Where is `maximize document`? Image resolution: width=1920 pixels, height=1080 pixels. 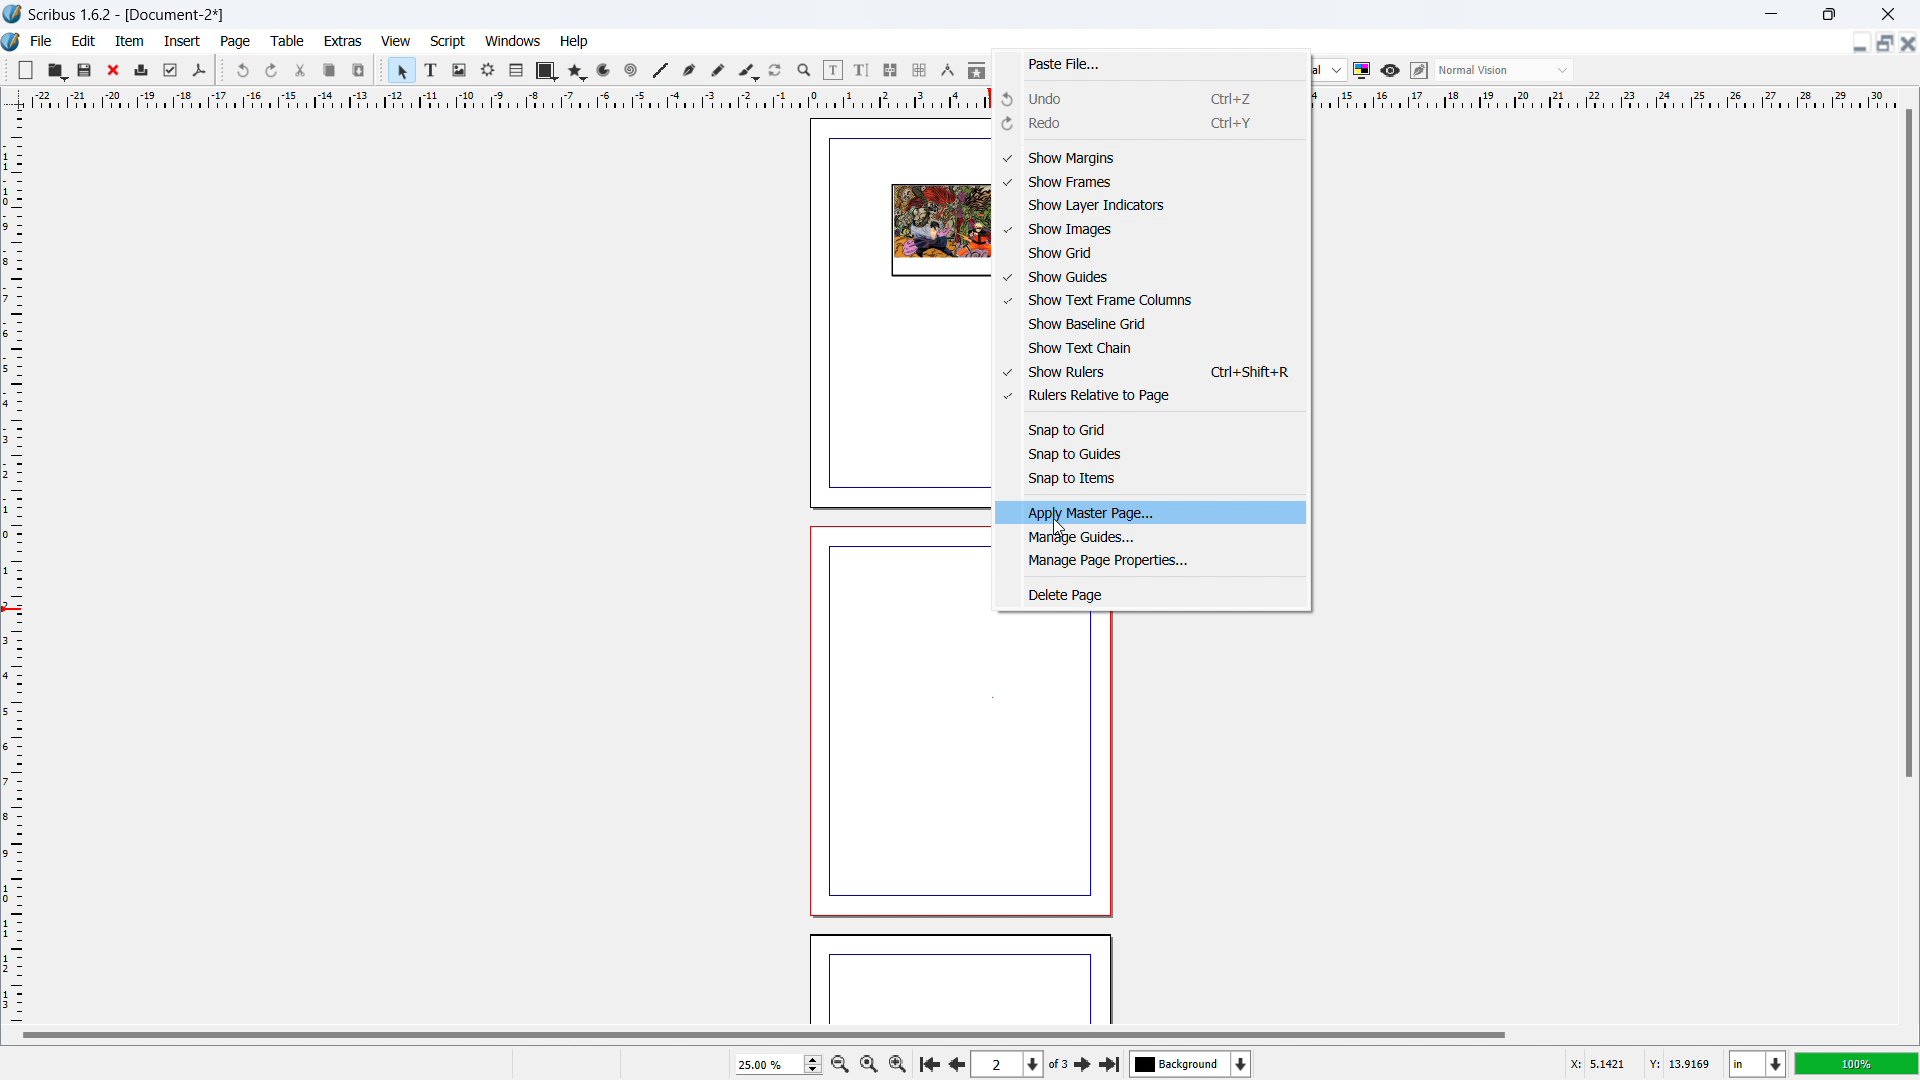
maximize document is located at coordinates (1882, 43).